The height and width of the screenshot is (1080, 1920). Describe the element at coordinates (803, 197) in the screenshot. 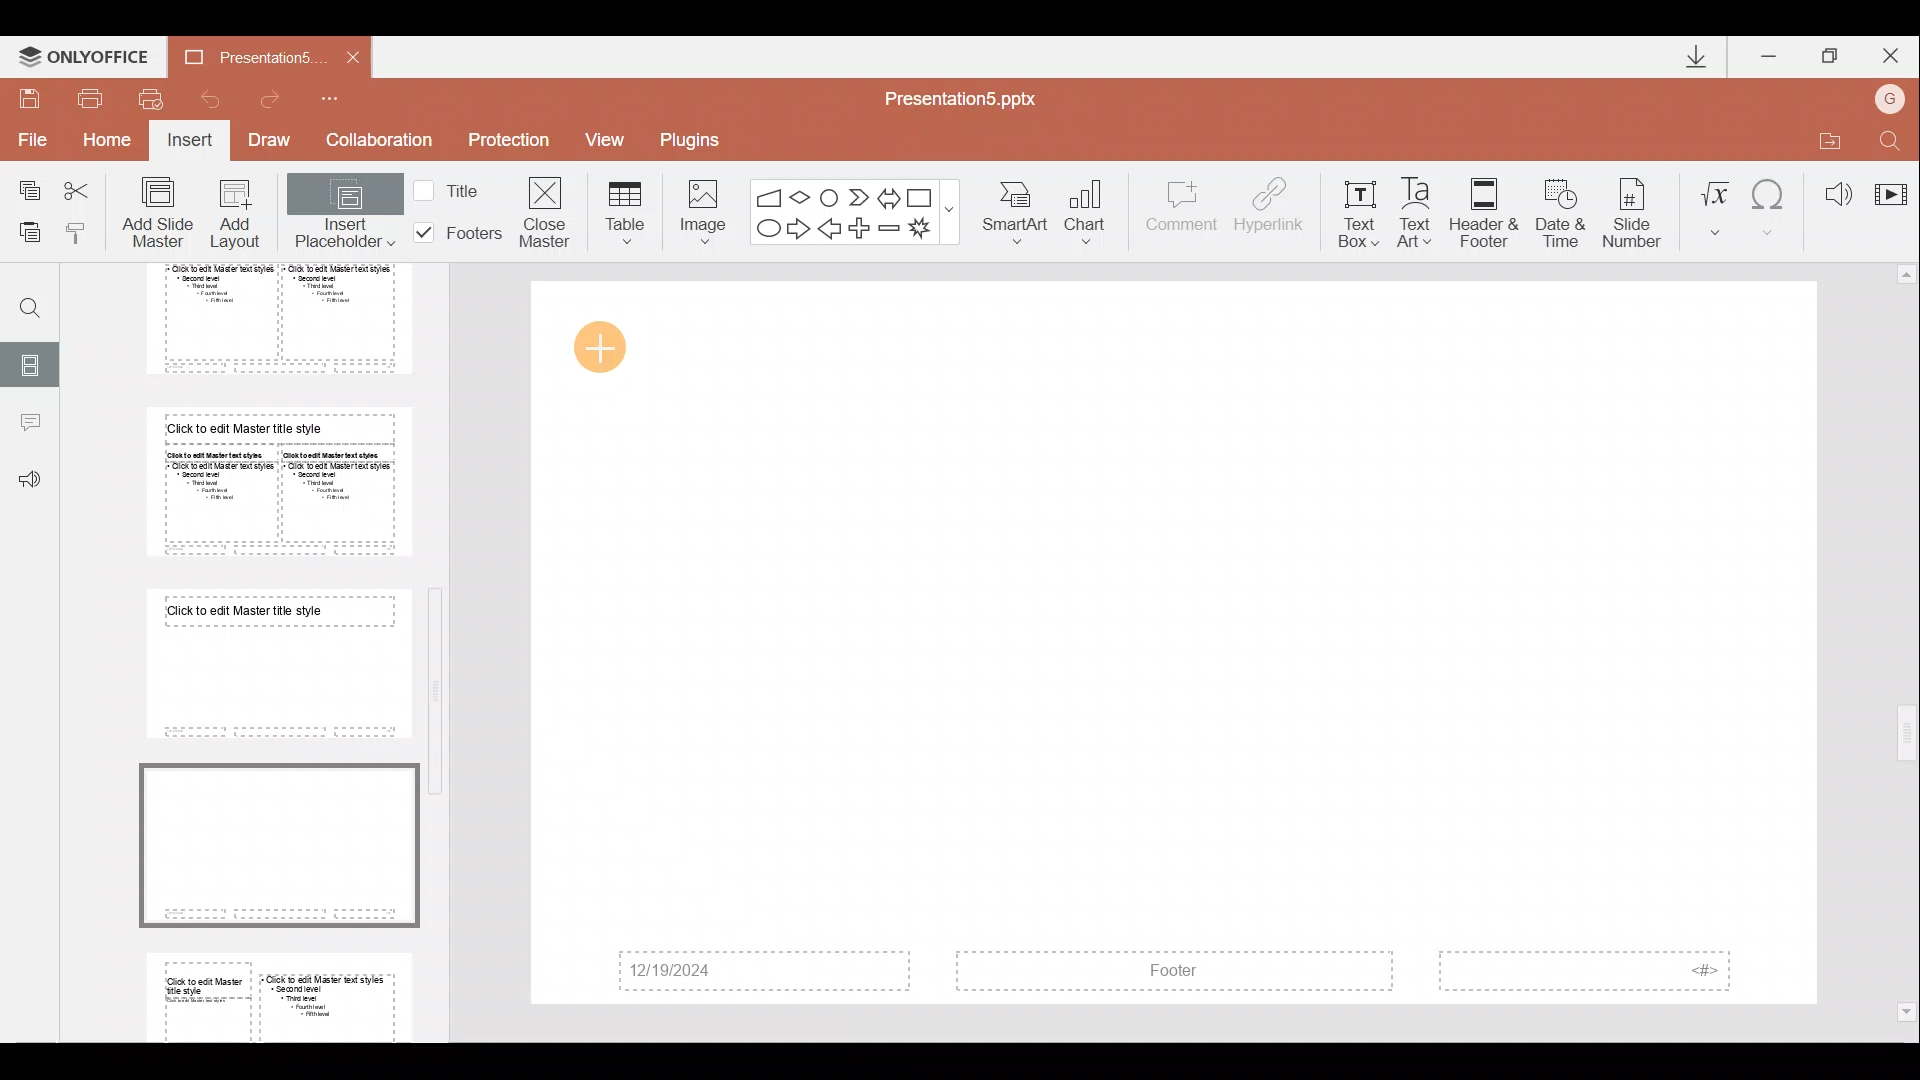

I see `Flow chart-decision` at that location.